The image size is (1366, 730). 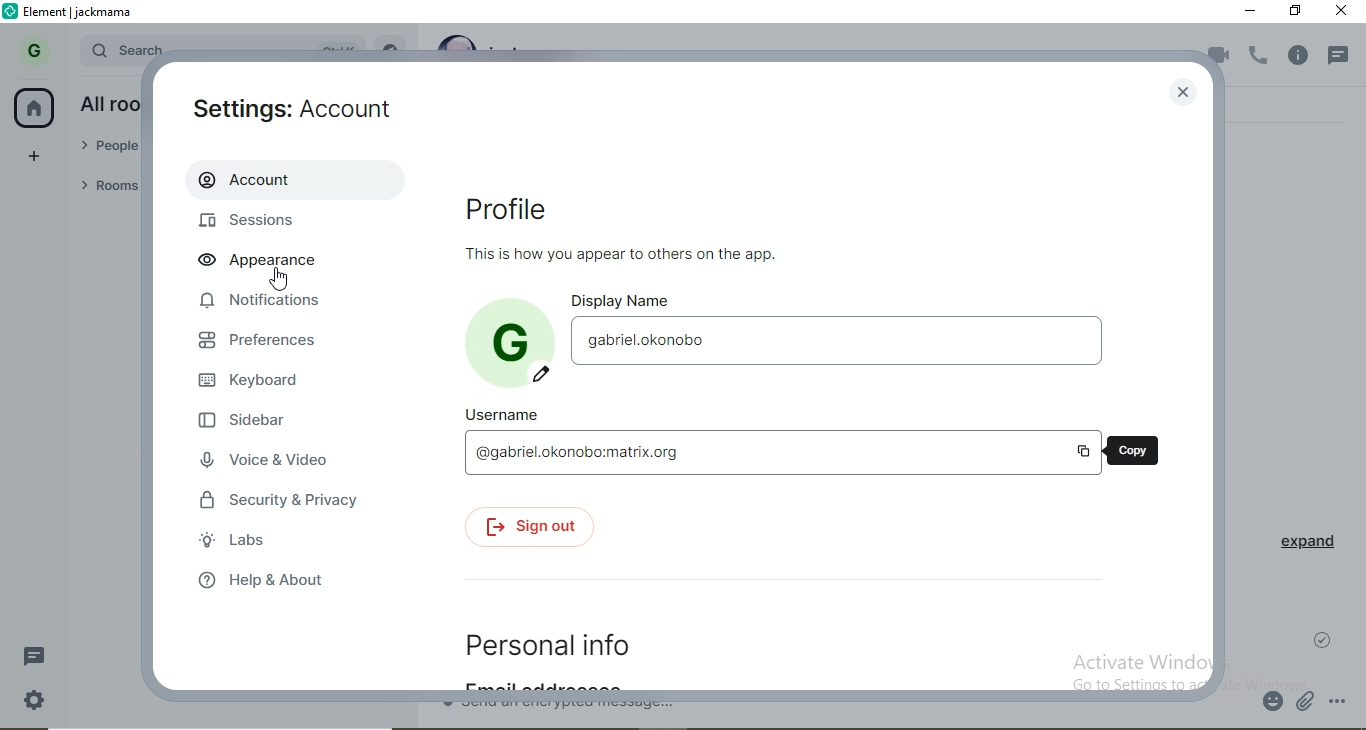 What do you see at coordinates (557, 646) in the screenshot?
I see `personal info` at bounding box center [557, 646].